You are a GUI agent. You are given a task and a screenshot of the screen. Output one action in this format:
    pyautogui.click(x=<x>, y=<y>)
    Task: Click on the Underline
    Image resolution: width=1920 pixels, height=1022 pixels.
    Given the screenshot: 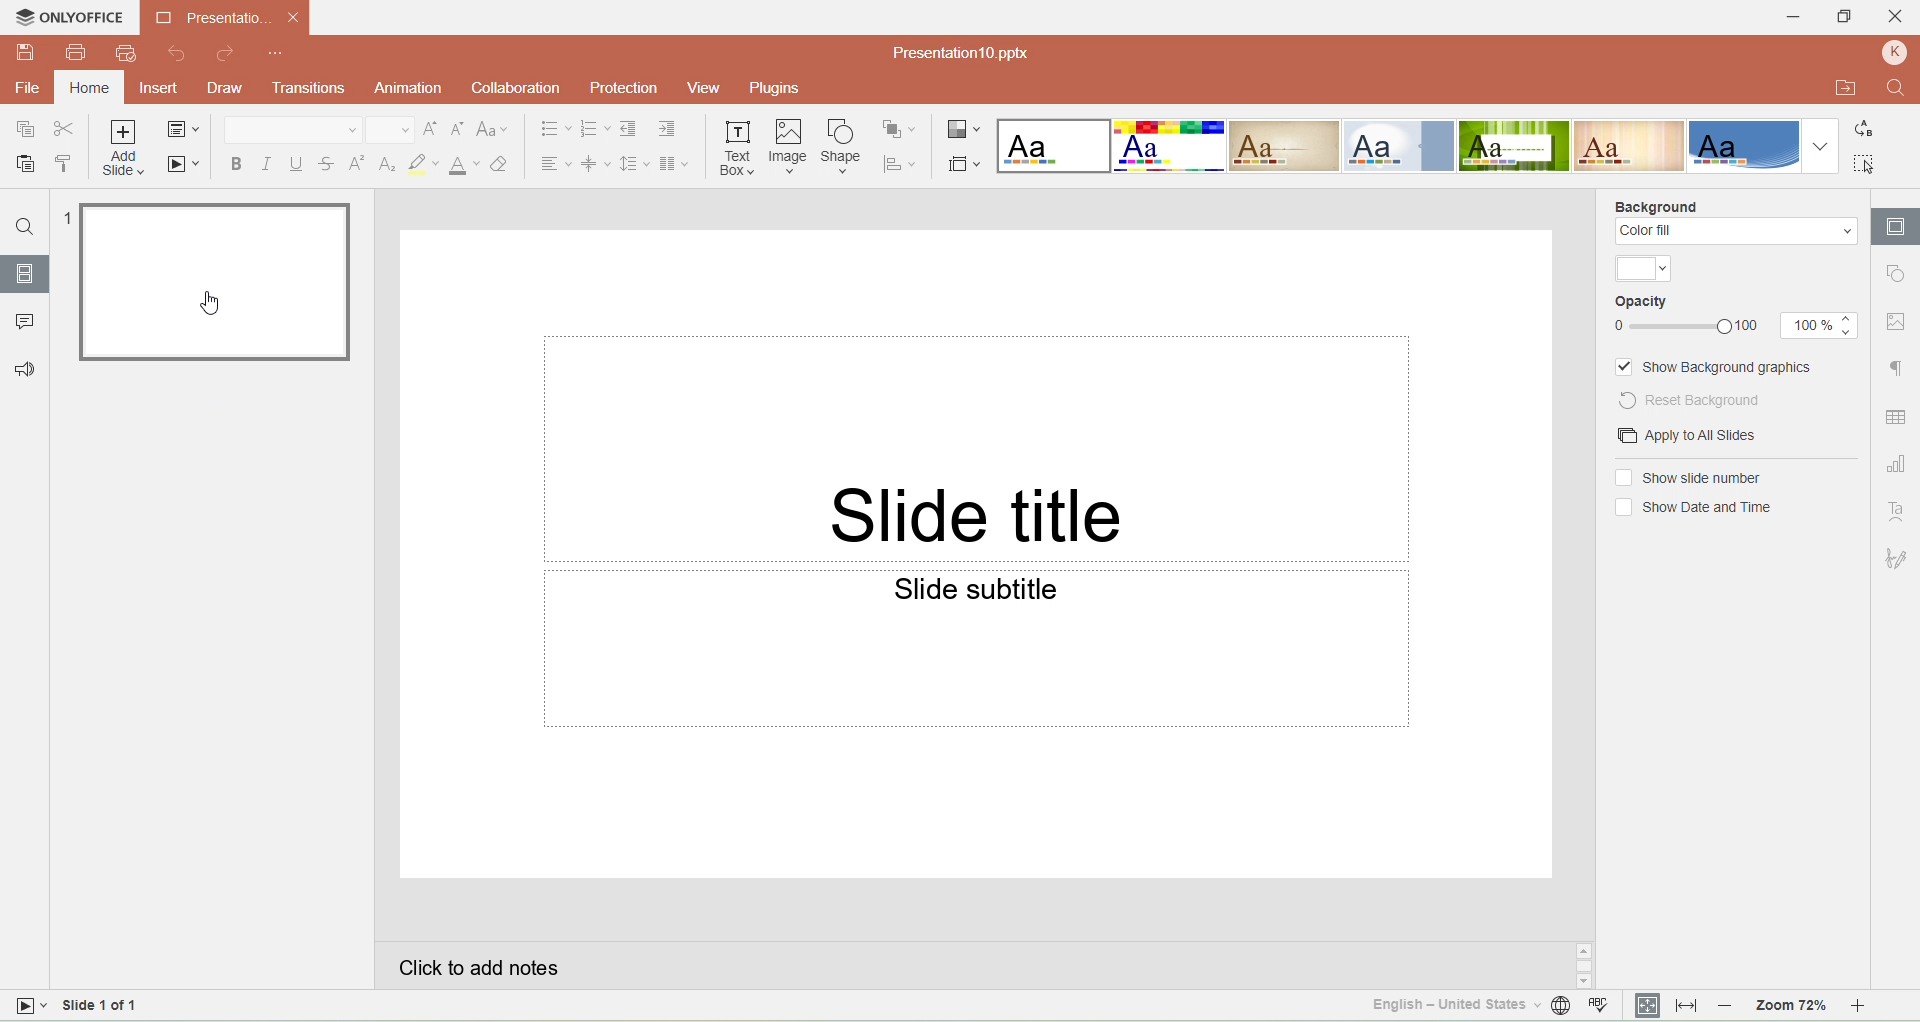 What is the action you would take?
    pyautogui.click(x=296, y=162)
    